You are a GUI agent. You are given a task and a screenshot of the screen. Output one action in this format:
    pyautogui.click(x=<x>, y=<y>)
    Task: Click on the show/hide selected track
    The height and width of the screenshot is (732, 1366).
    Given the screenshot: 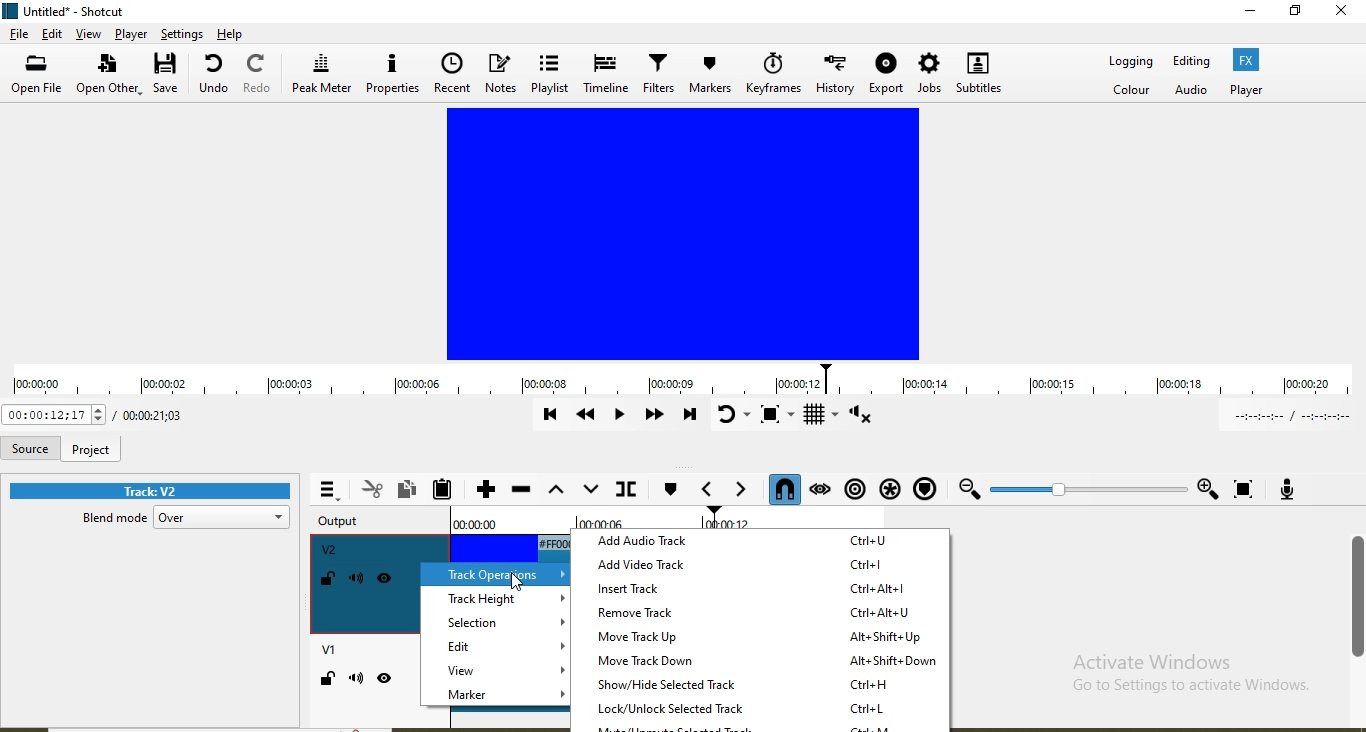 What is the action you would take?
    pyautogui.click(x=764, y=686)
    